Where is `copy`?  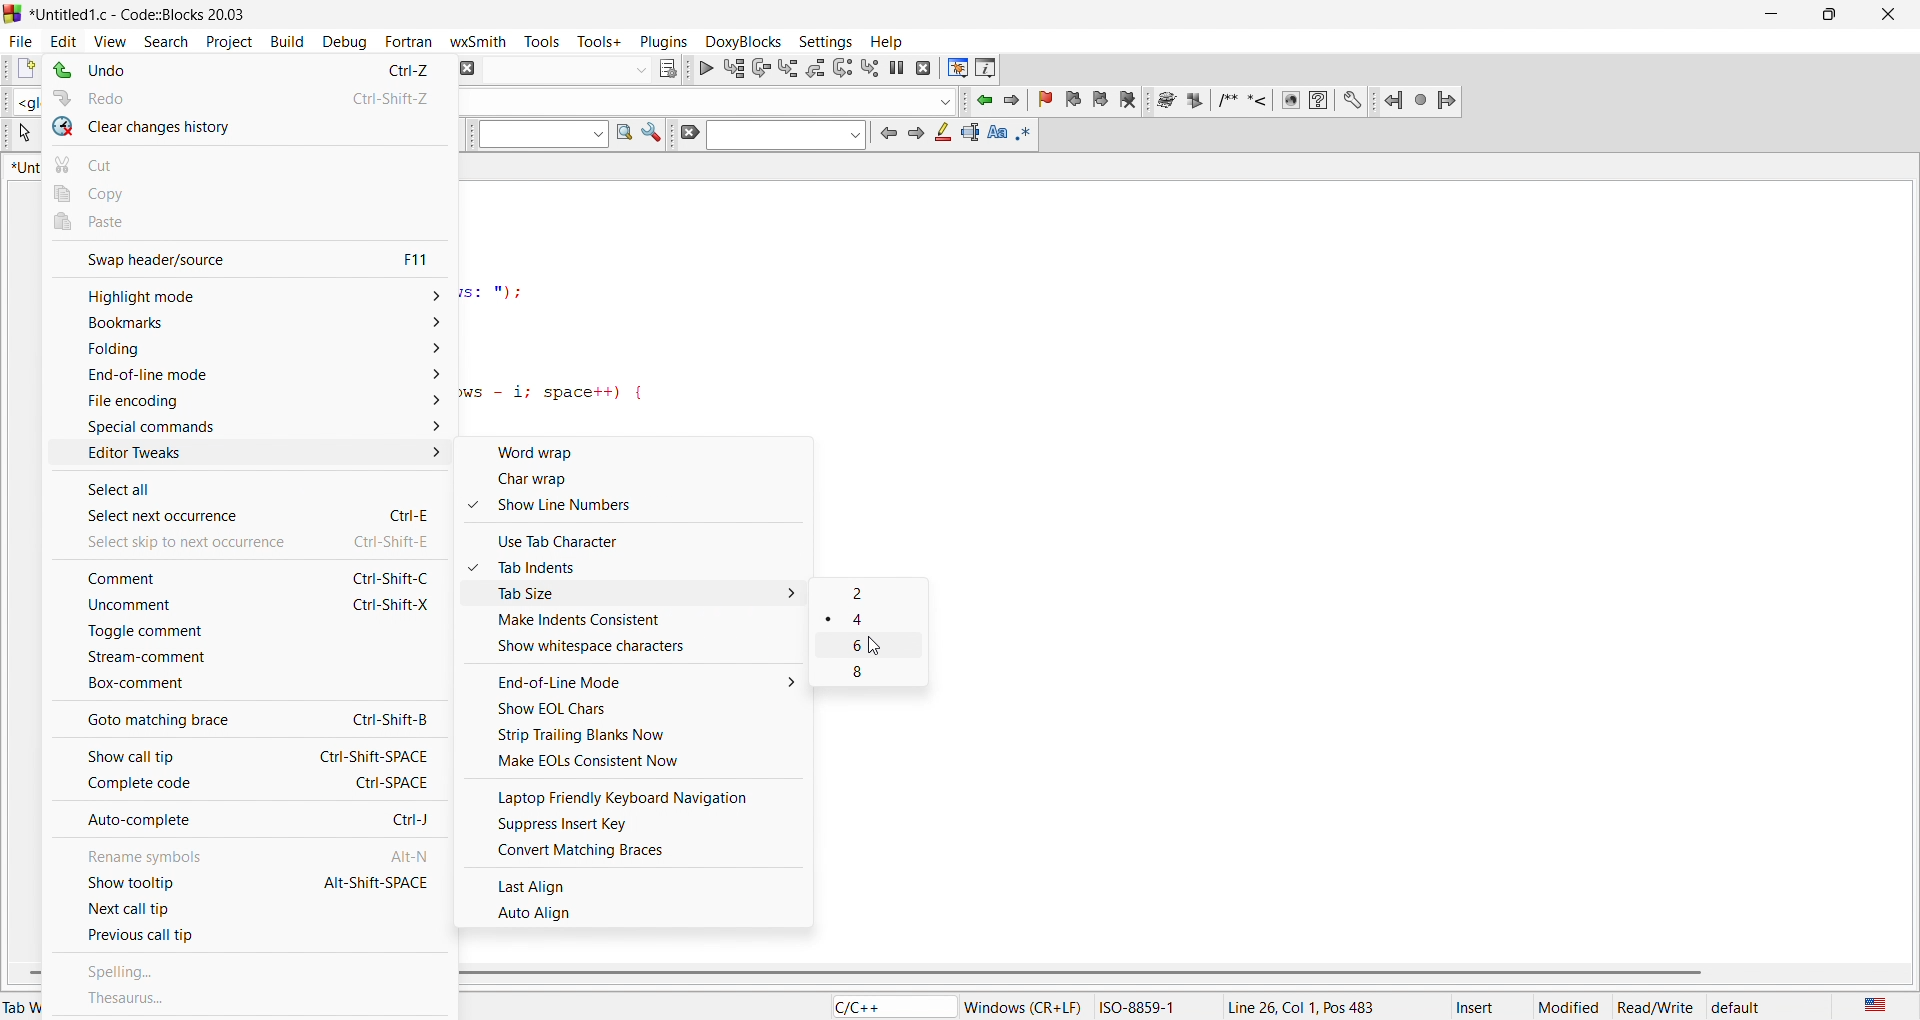
copy is located at coordinates (248, 193).